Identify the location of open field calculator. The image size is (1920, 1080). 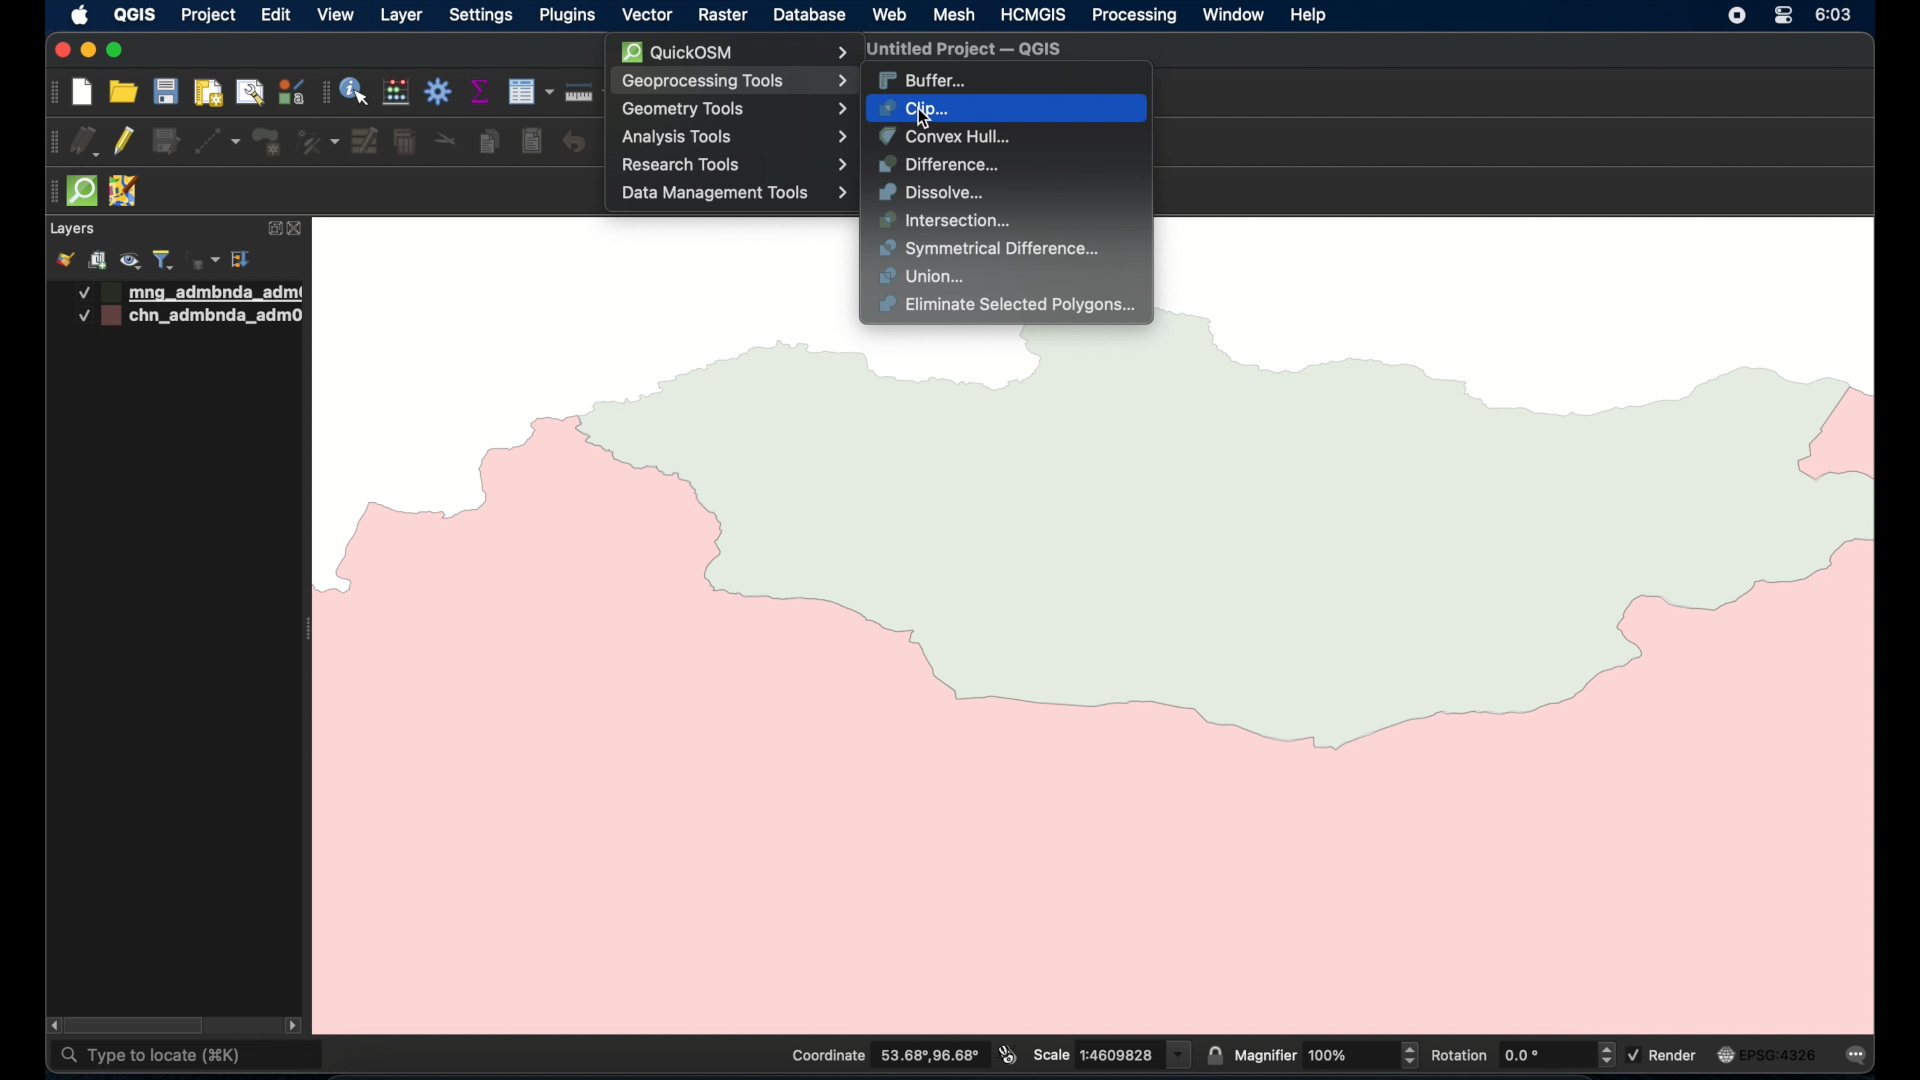
(397, 93).